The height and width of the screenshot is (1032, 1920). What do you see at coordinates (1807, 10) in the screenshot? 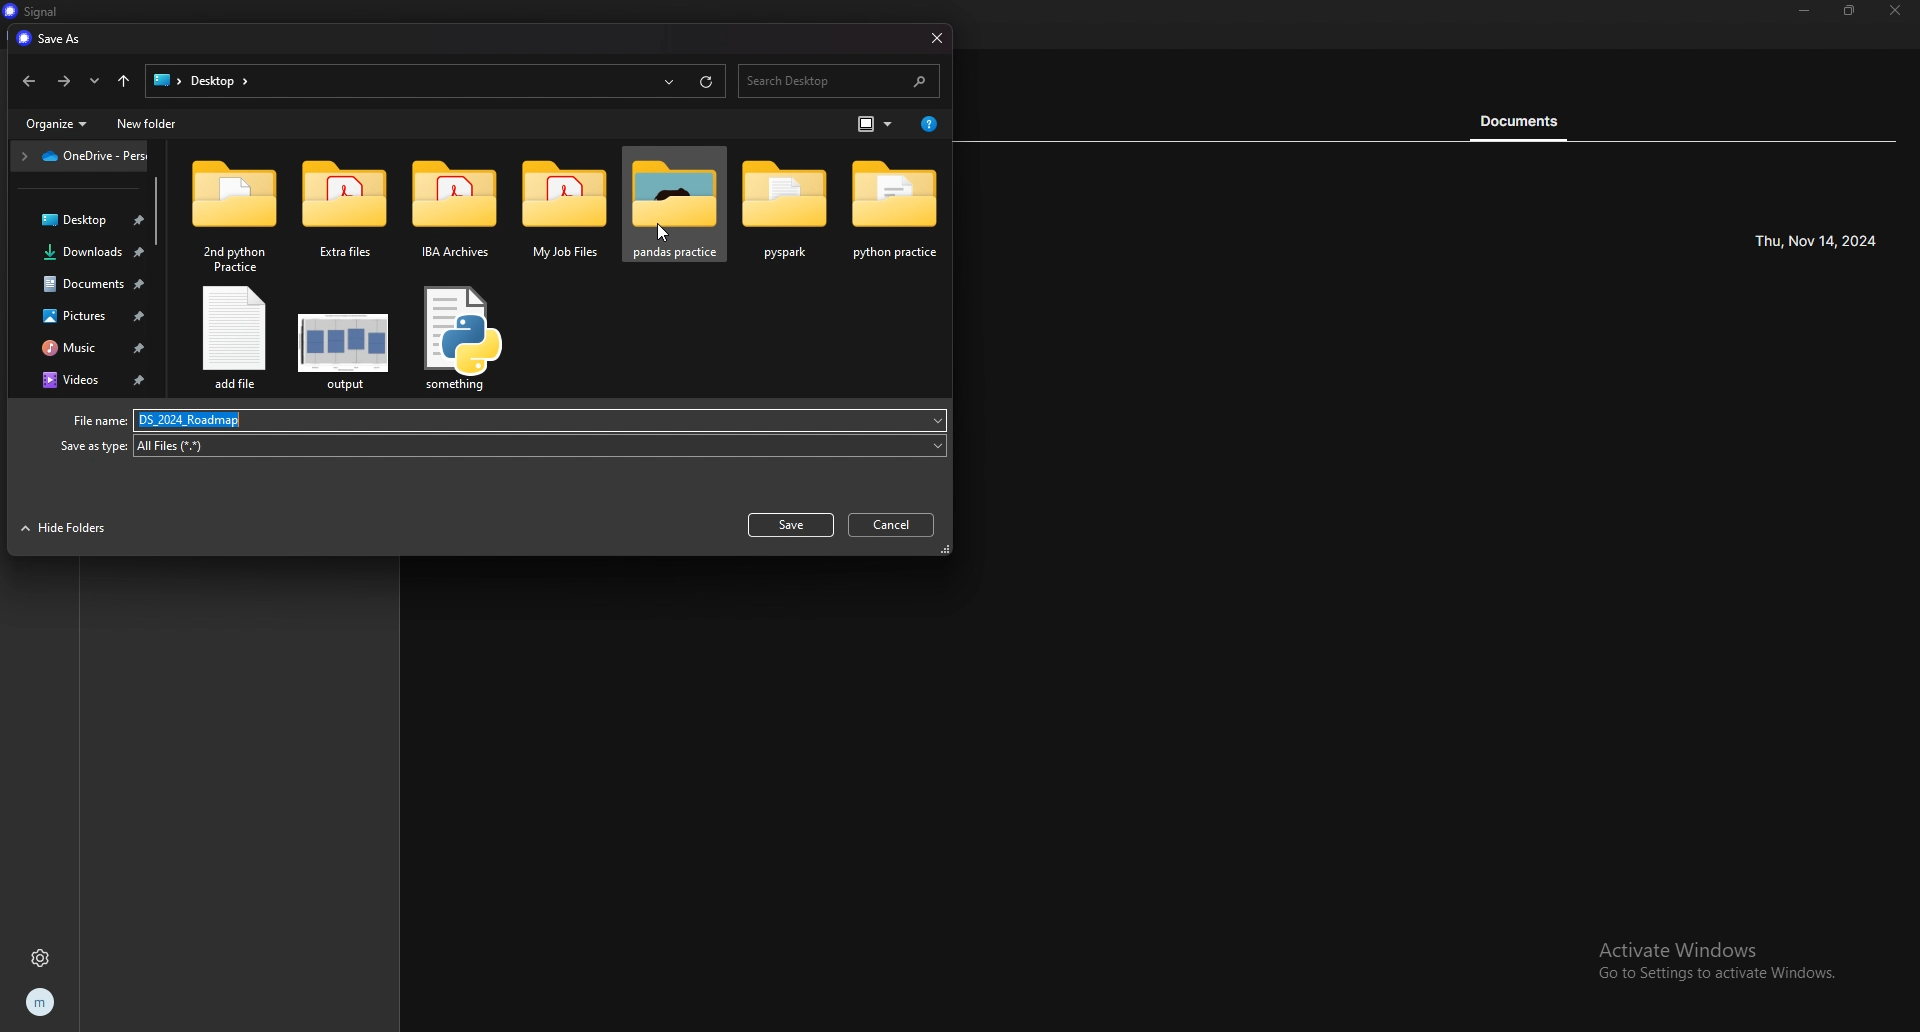
I see `minimize` at bounding box center [1807, 10].